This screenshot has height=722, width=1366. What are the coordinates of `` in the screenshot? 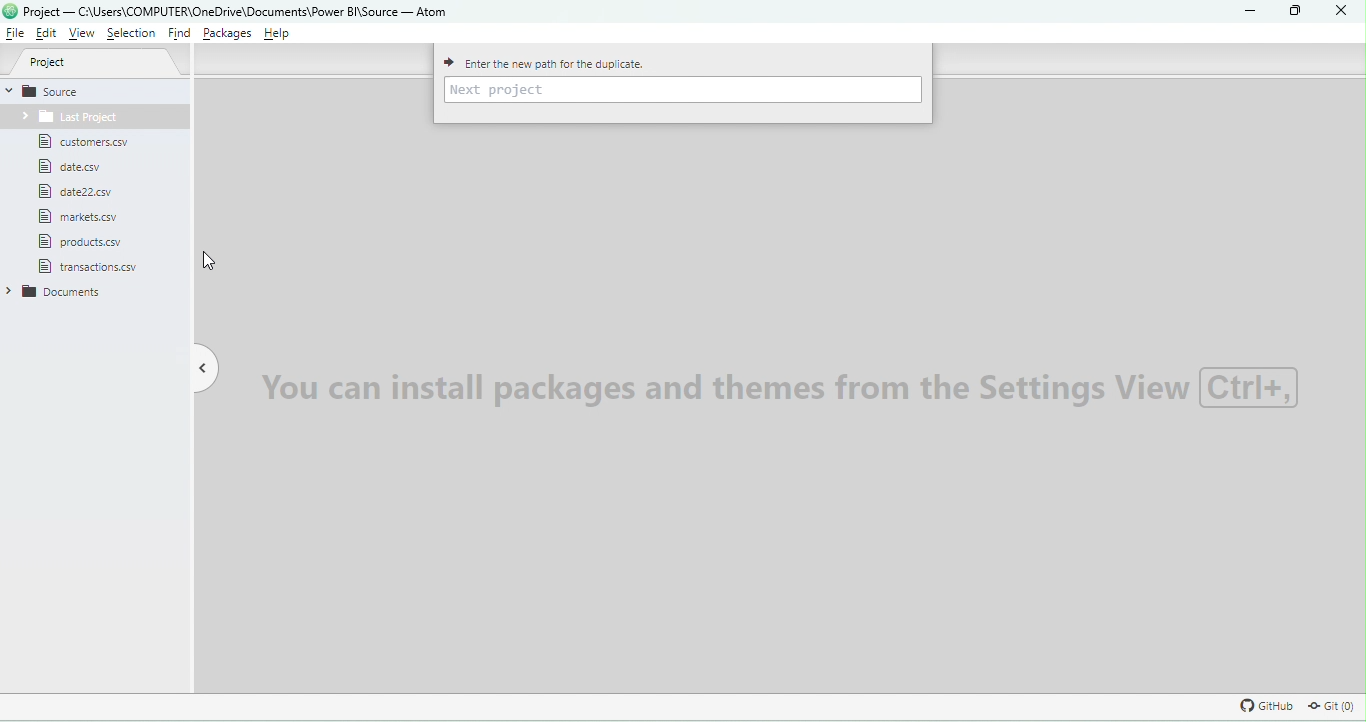 It's located at (14, 33).